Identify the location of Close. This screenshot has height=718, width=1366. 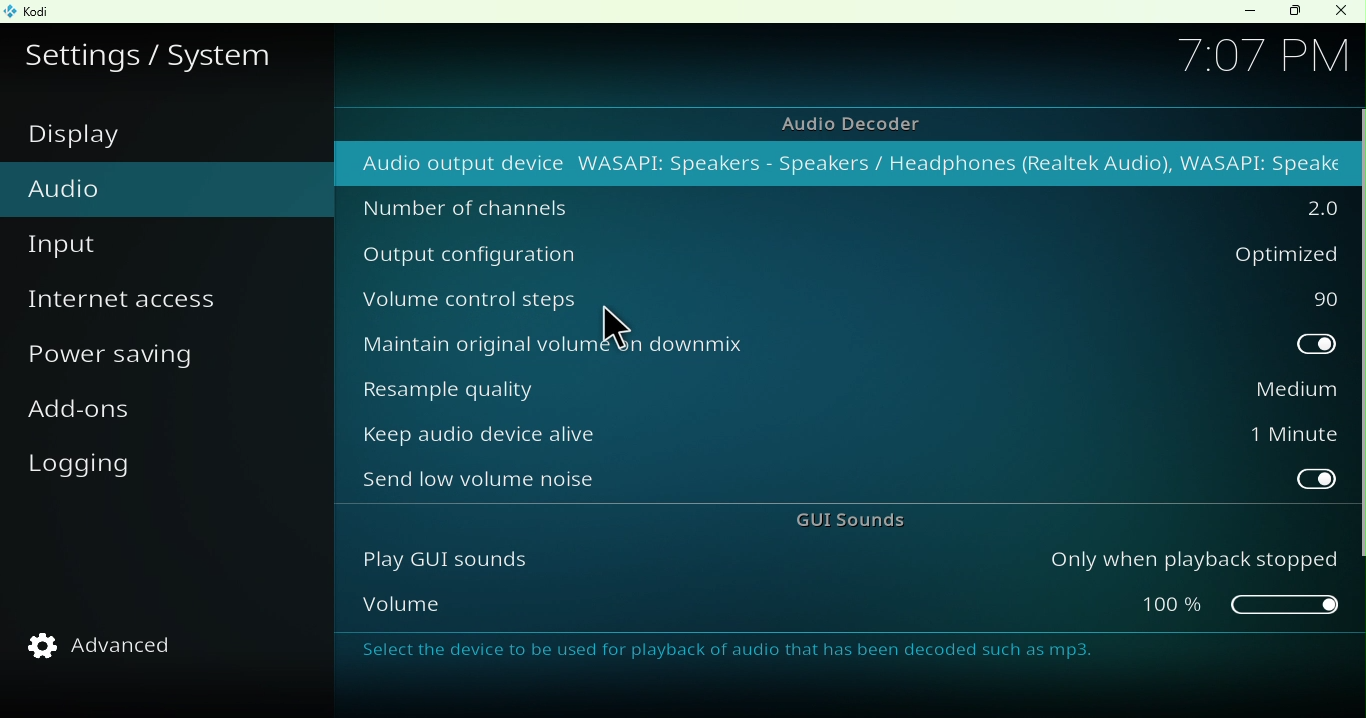
(1344, 12).